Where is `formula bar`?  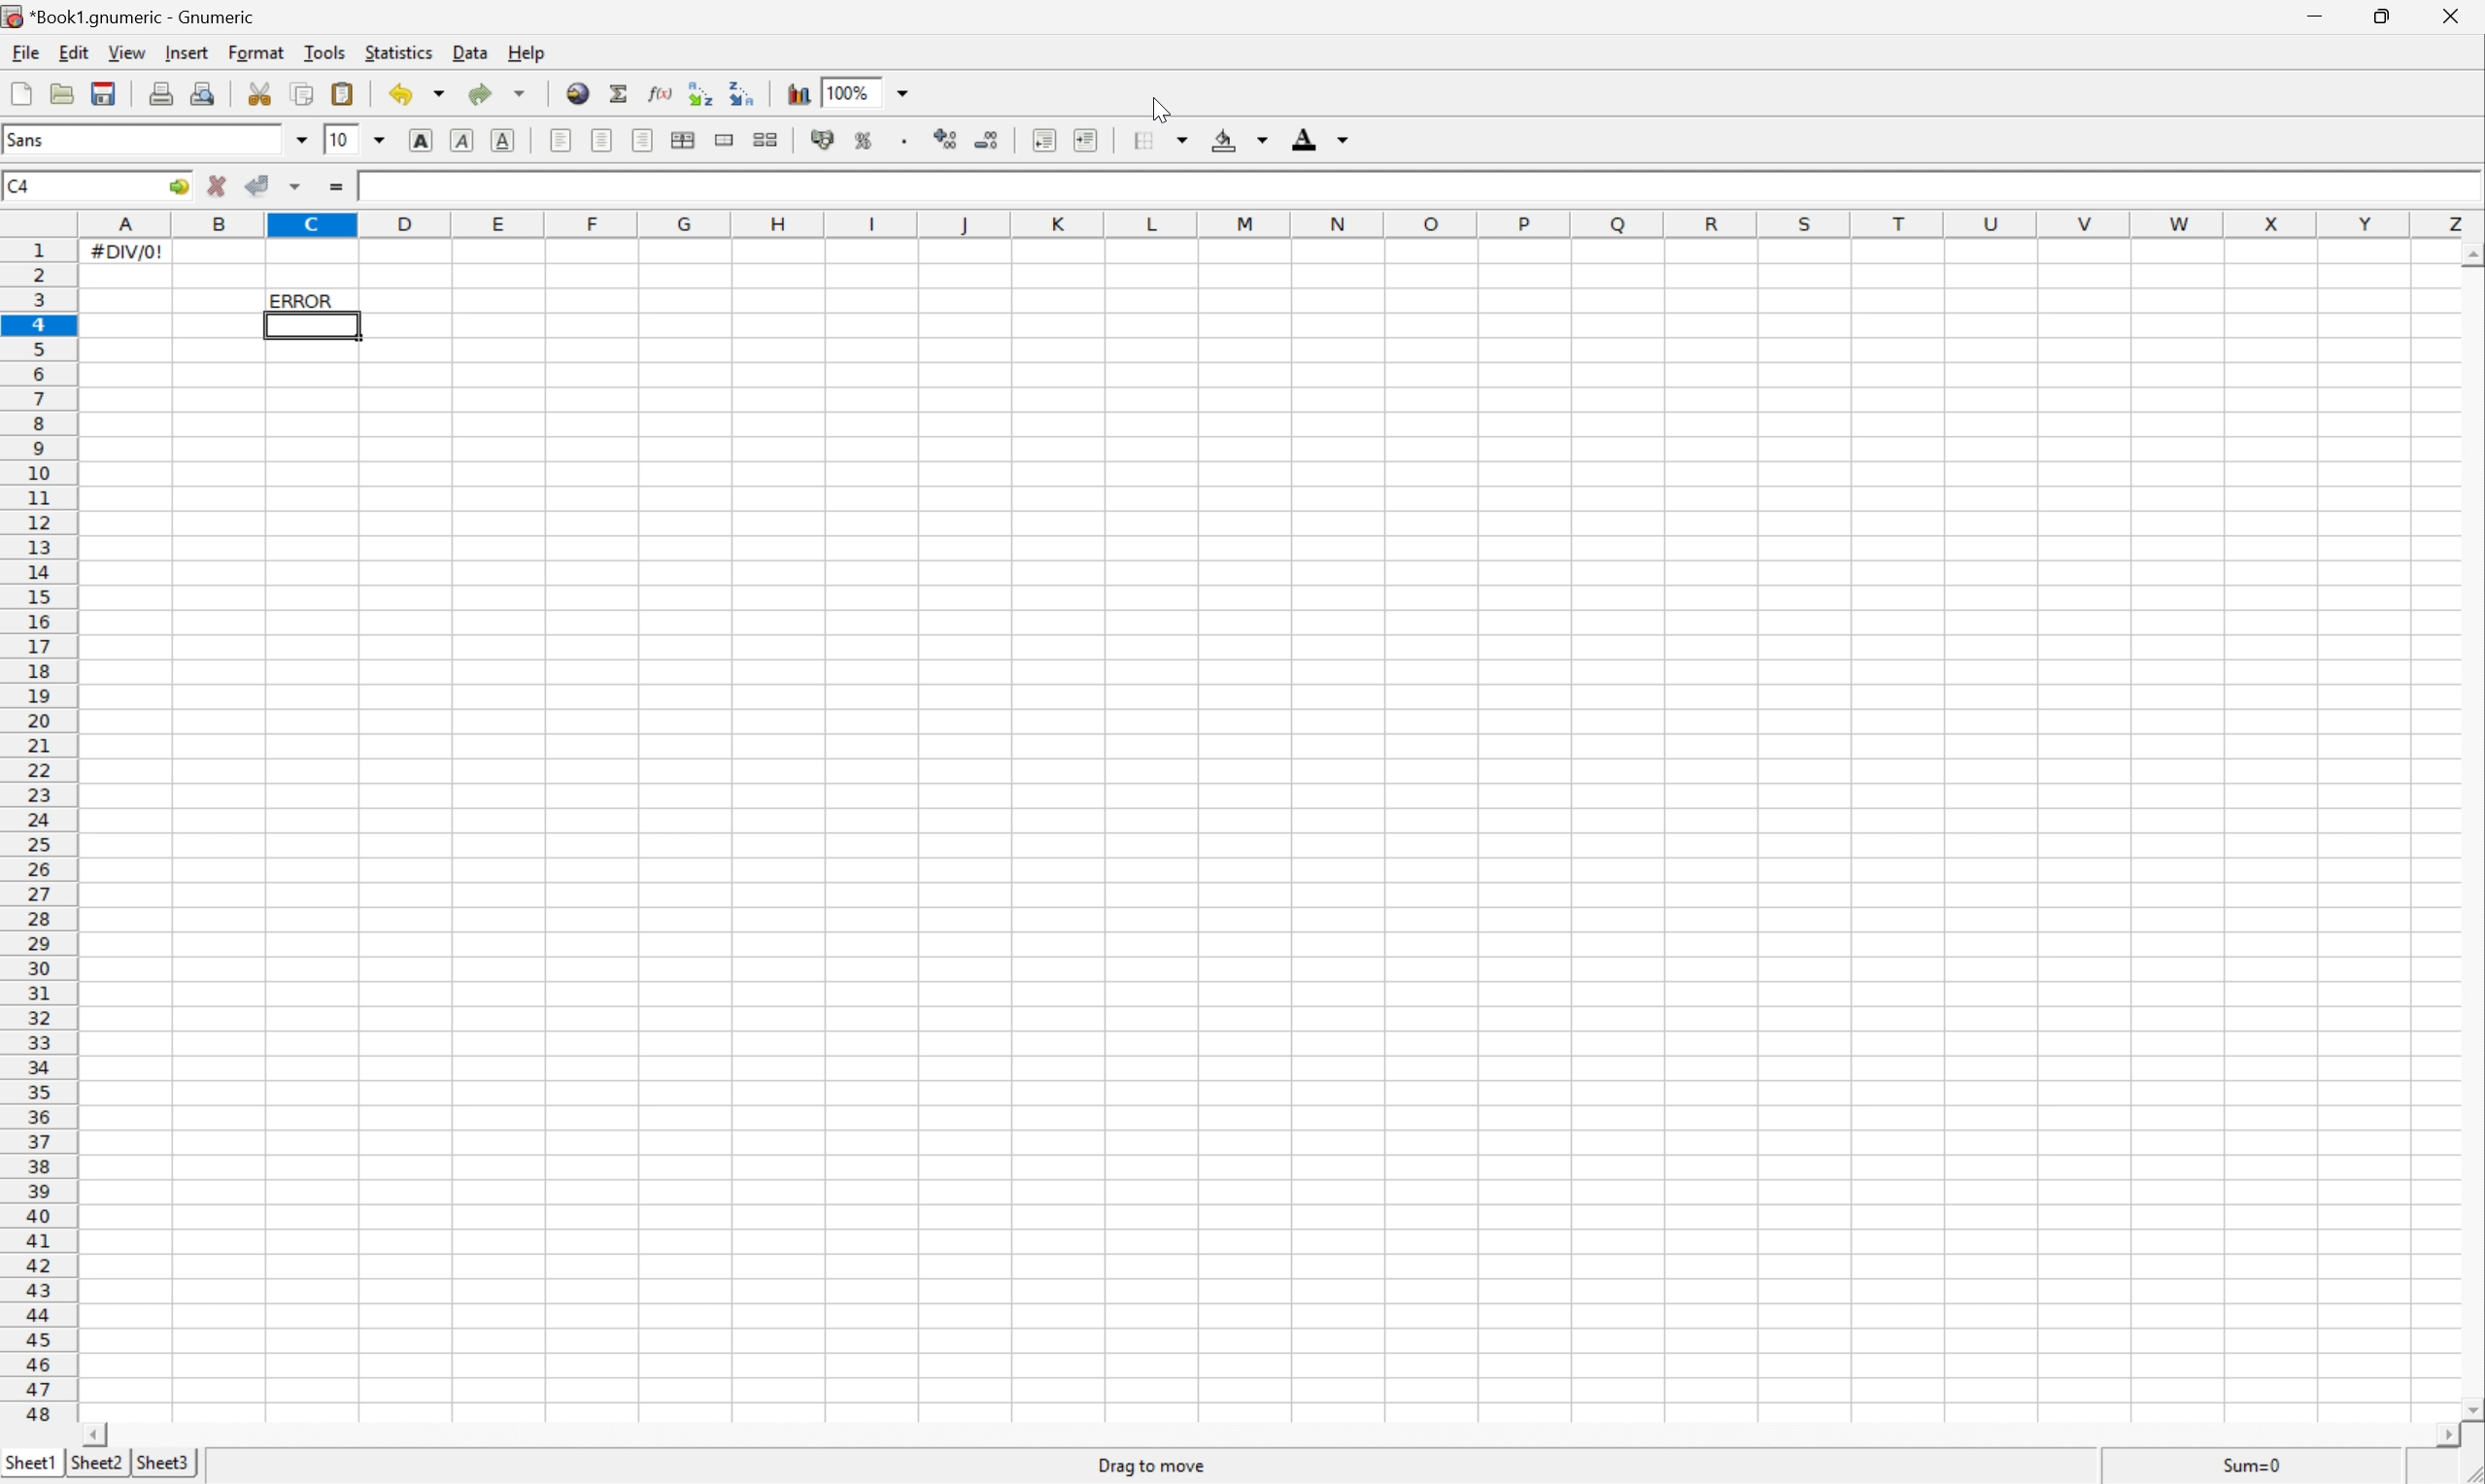 formula bar is located at coordinates (505, 186).